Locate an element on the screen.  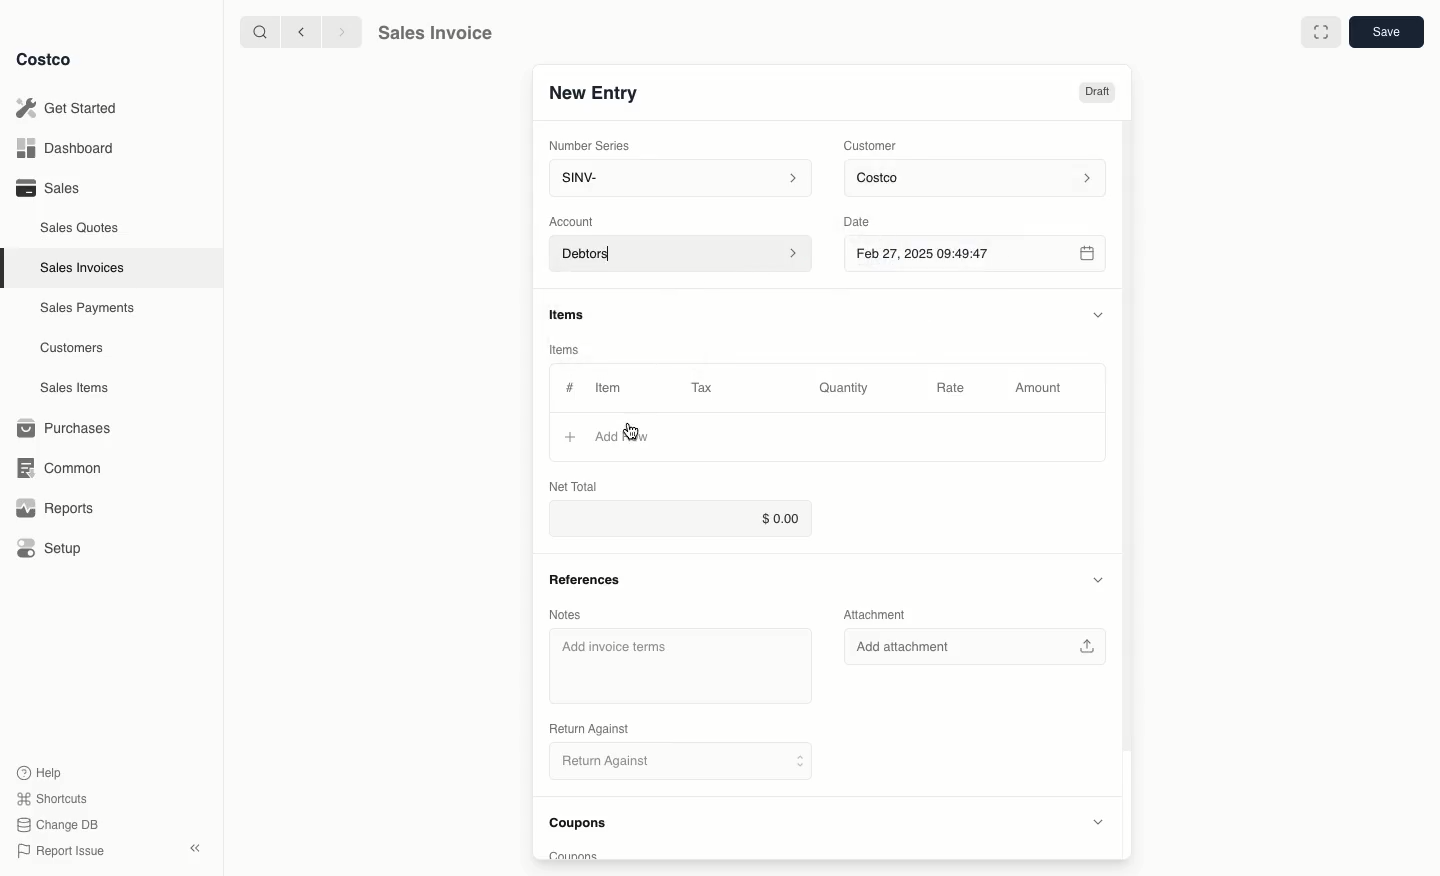
New Entry is located at coordinates (593, 93).